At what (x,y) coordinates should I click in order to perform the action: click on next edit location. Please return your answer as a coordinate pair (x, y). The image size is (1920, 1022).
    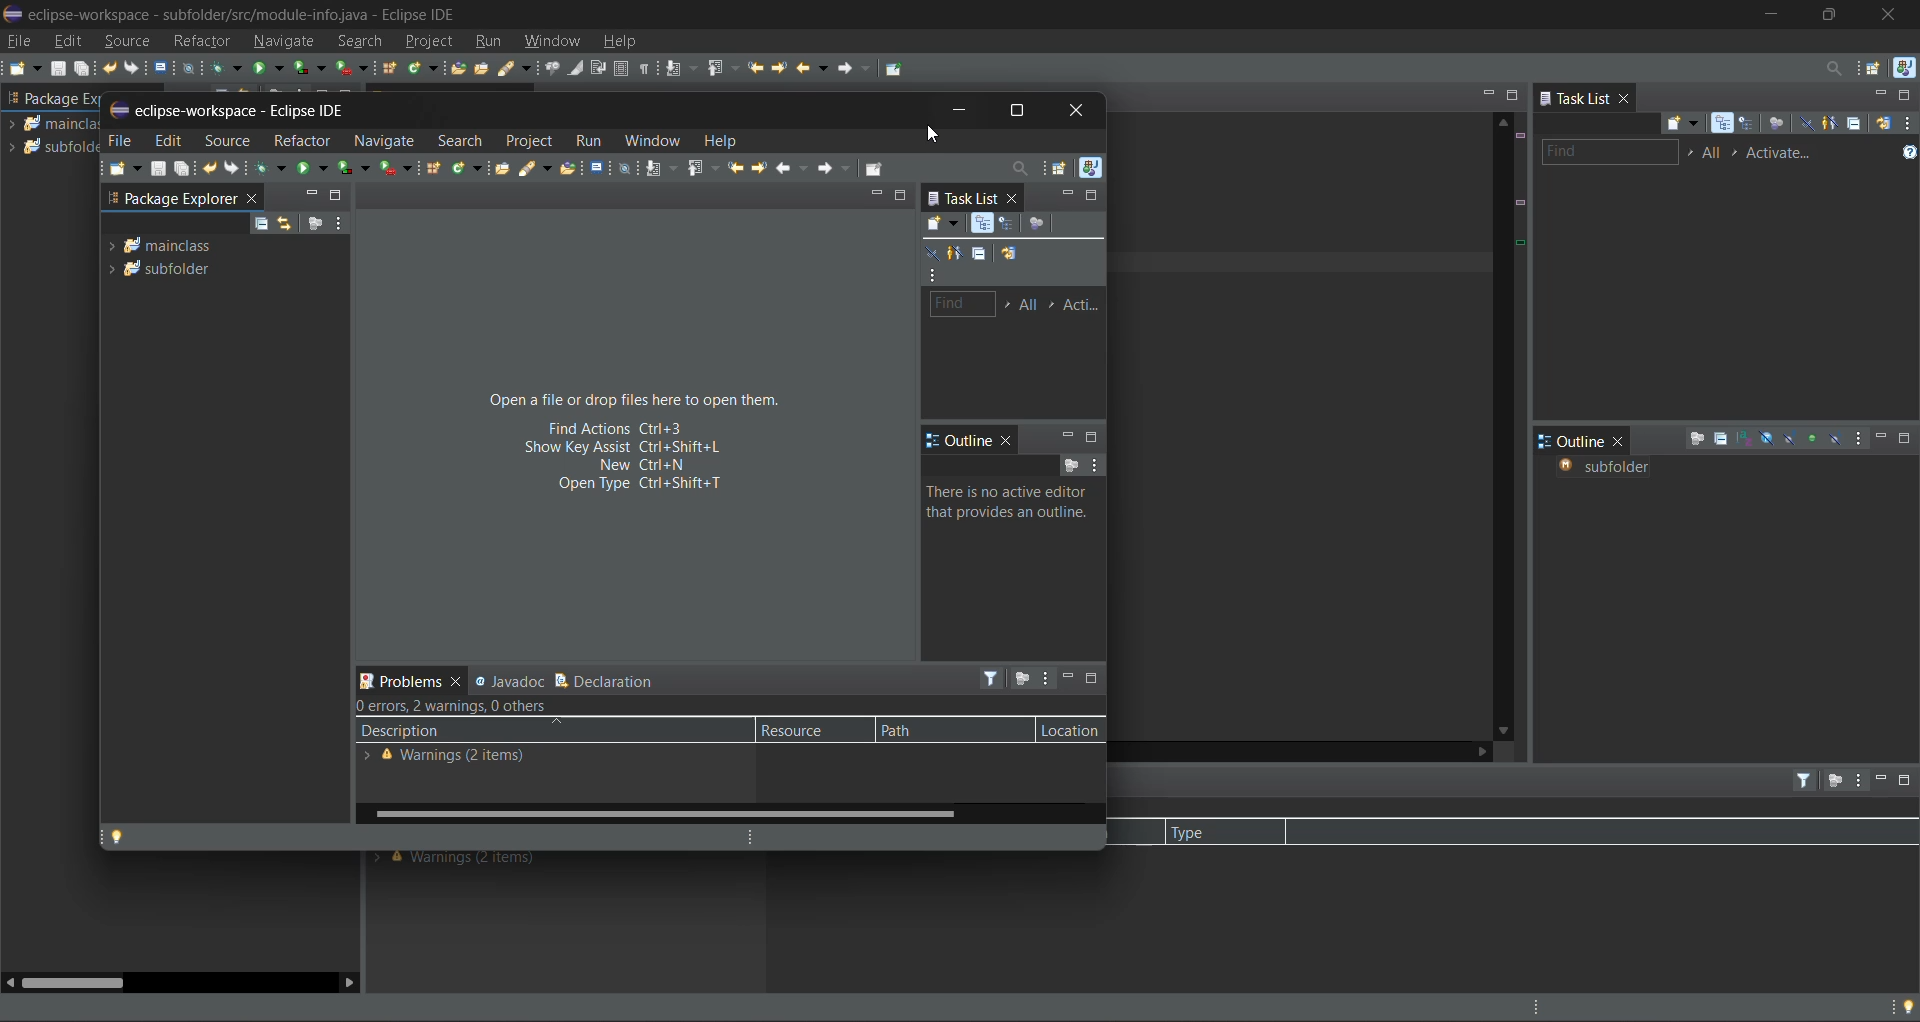
    Looking at the image, I should click on (761, 170).